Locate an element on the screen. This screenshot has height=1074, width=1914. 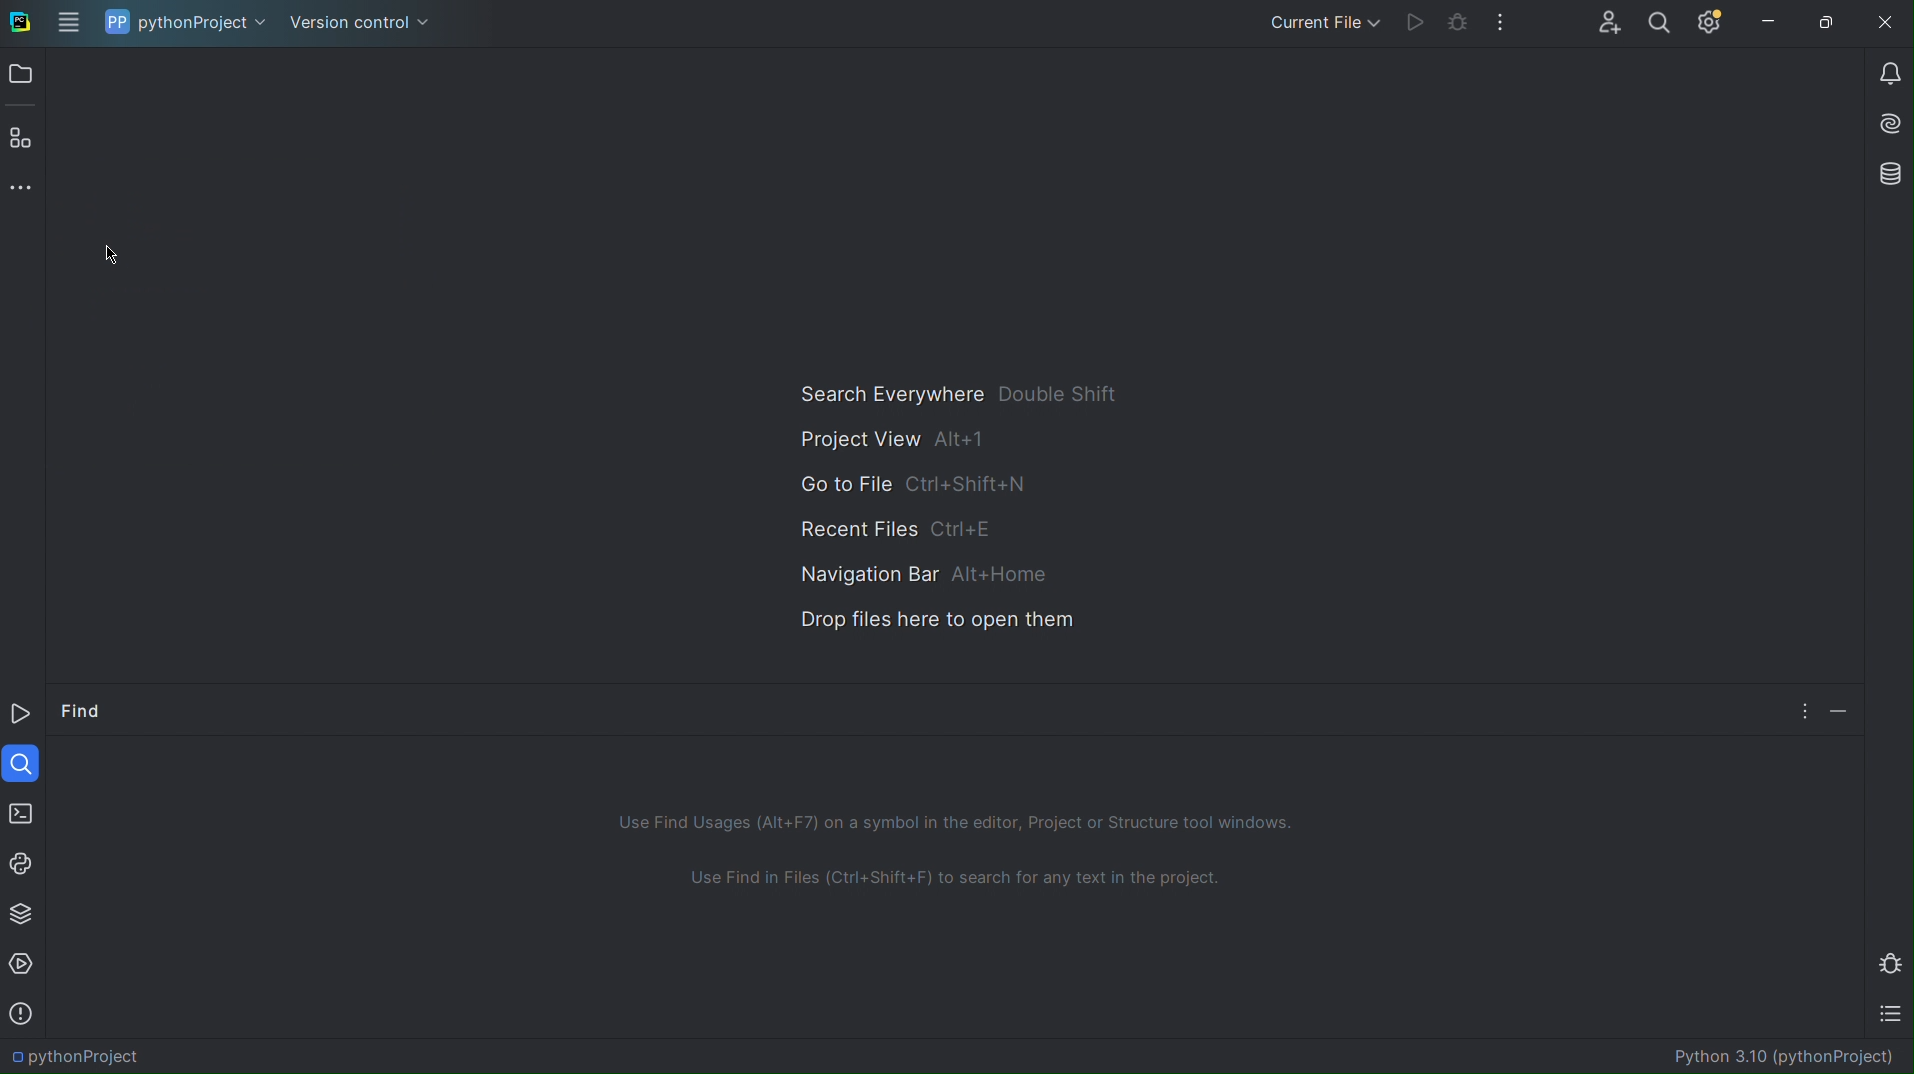
Minimize is located at coordinates (1770, 24).